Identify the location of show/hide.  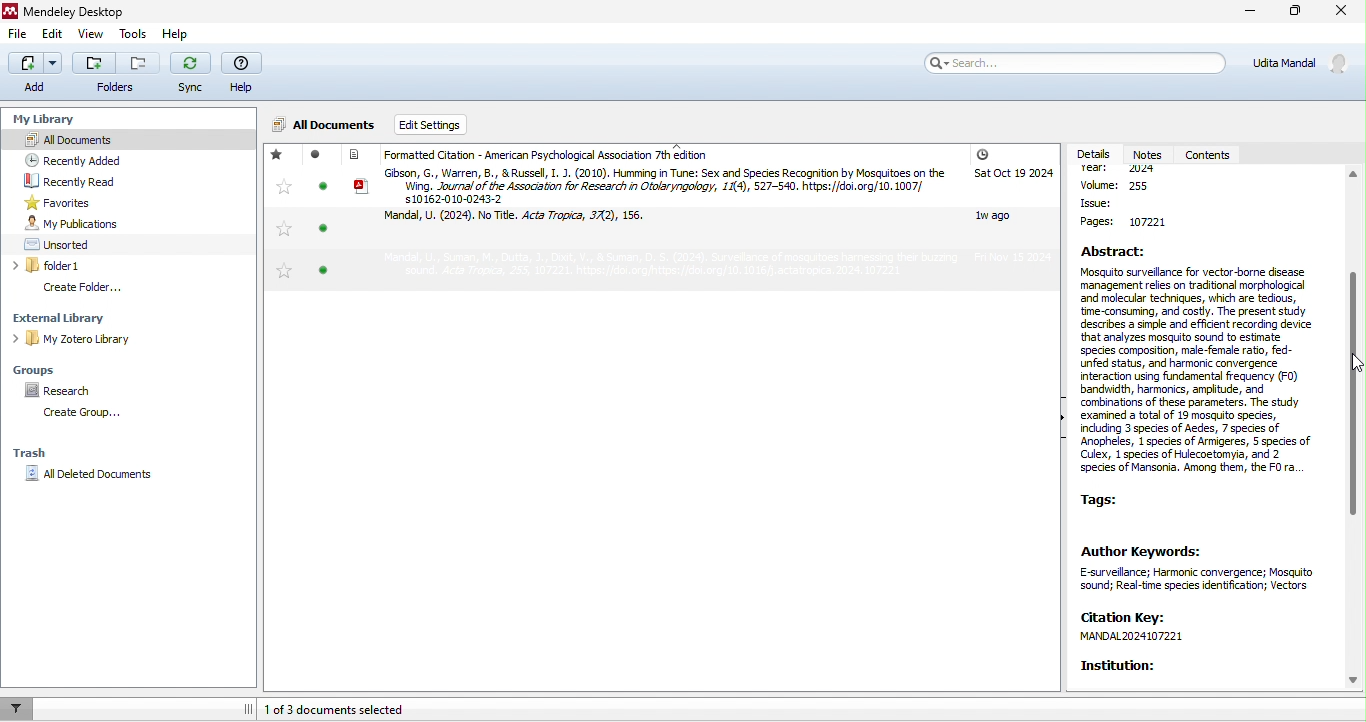
(1054, 430).